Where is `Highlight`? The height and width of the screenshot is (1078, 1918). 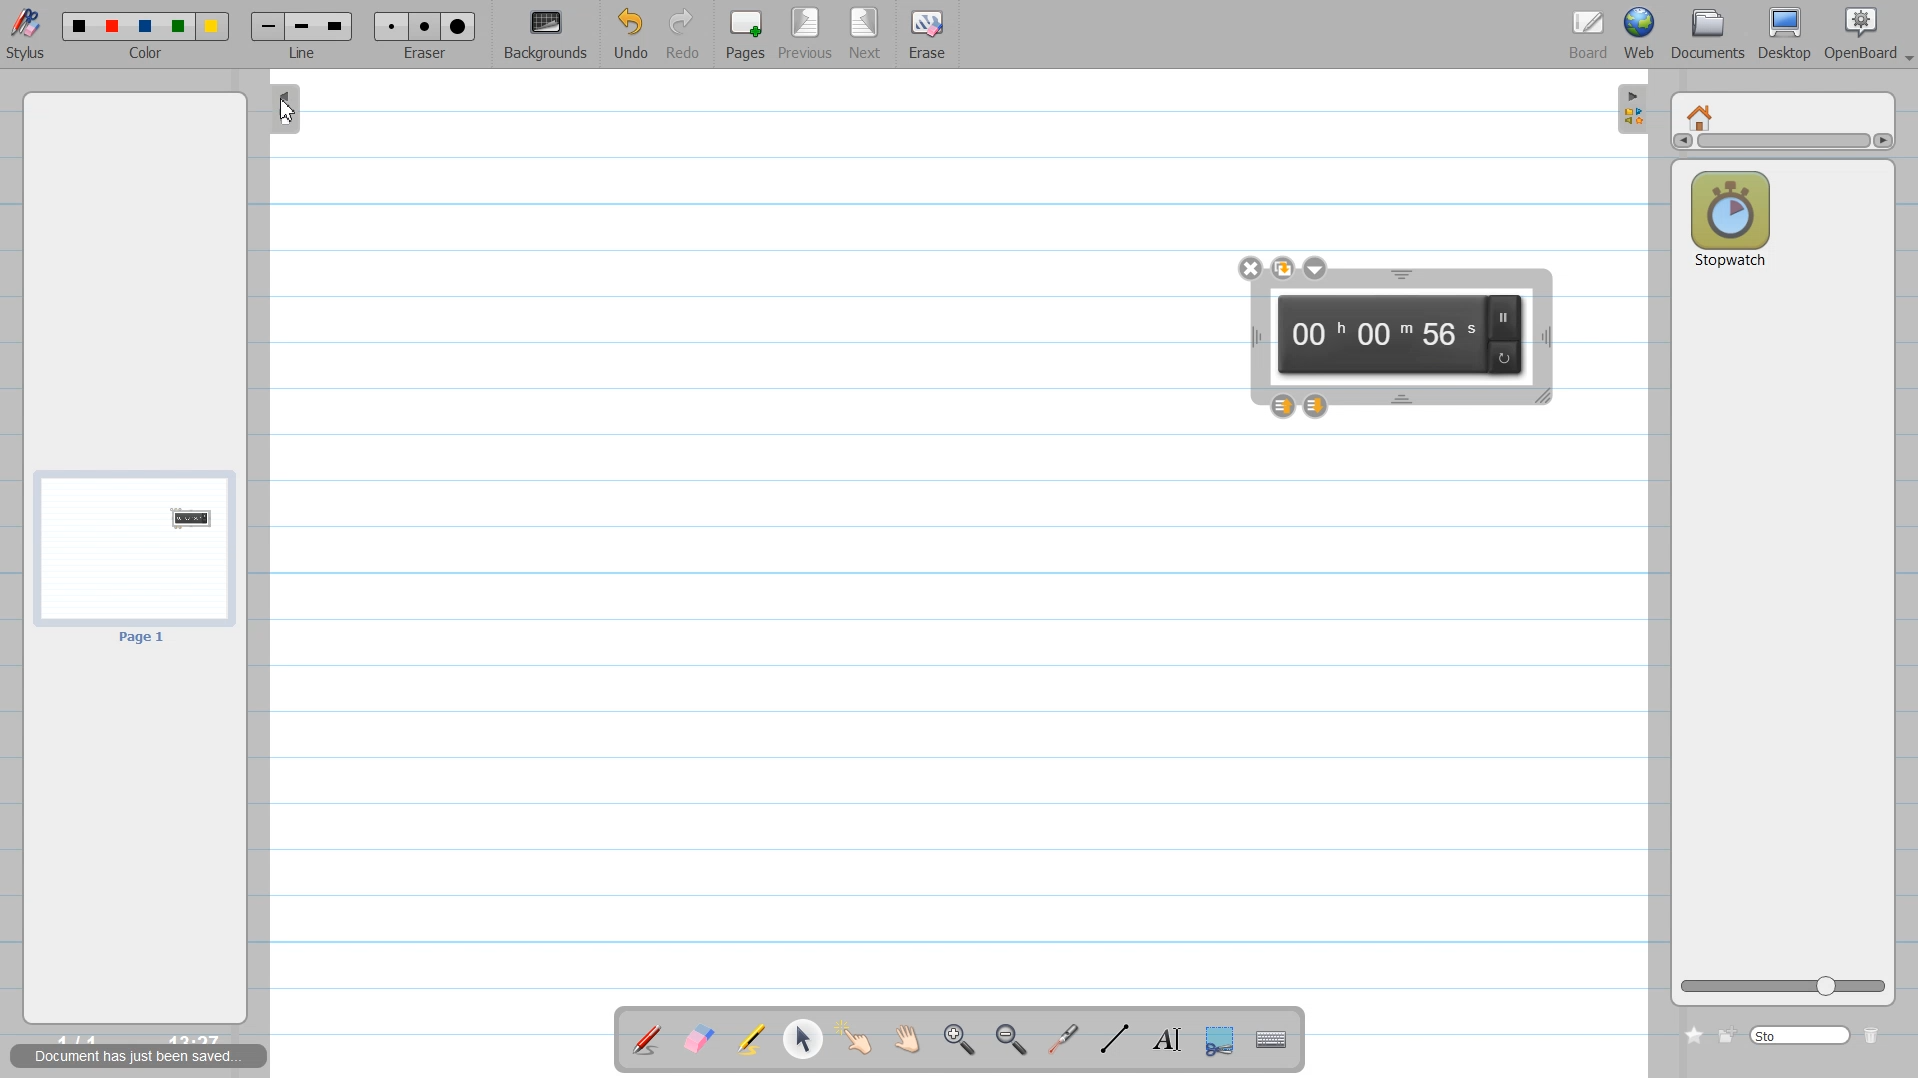 Highlight is located at coordinates (752, 1039).